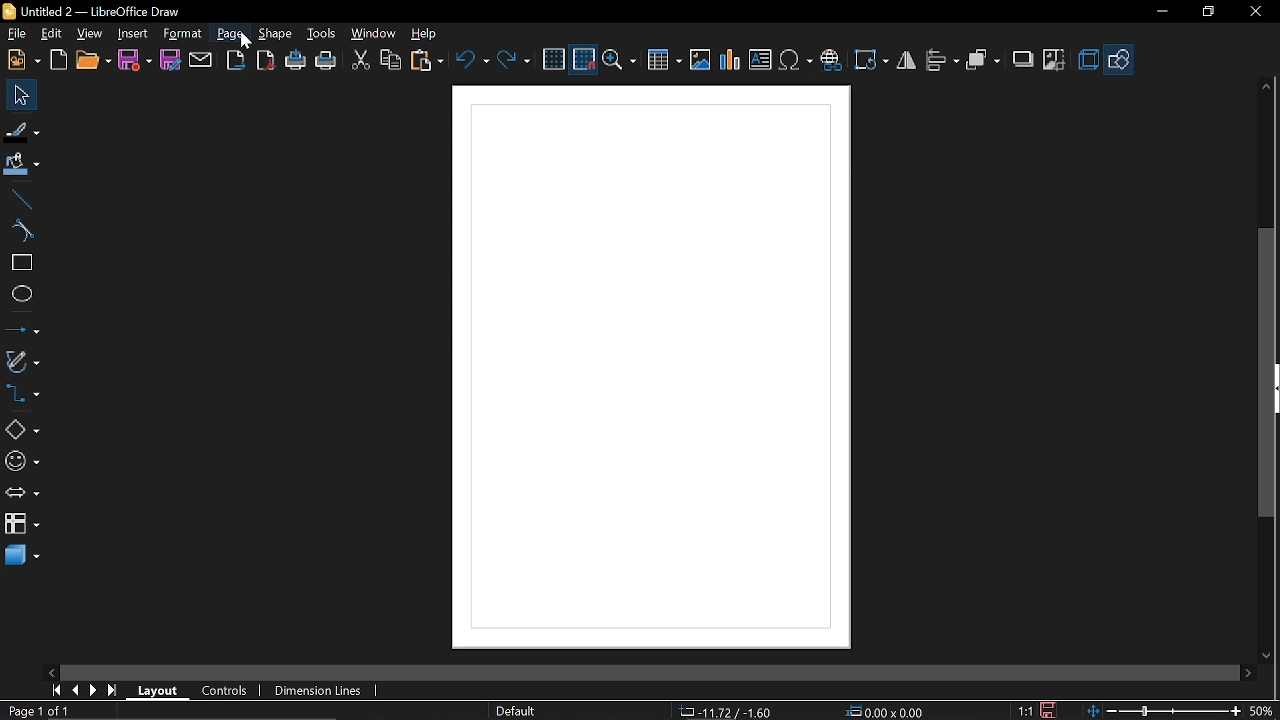  I want to click on Curves and polygons, so click(22, 364).